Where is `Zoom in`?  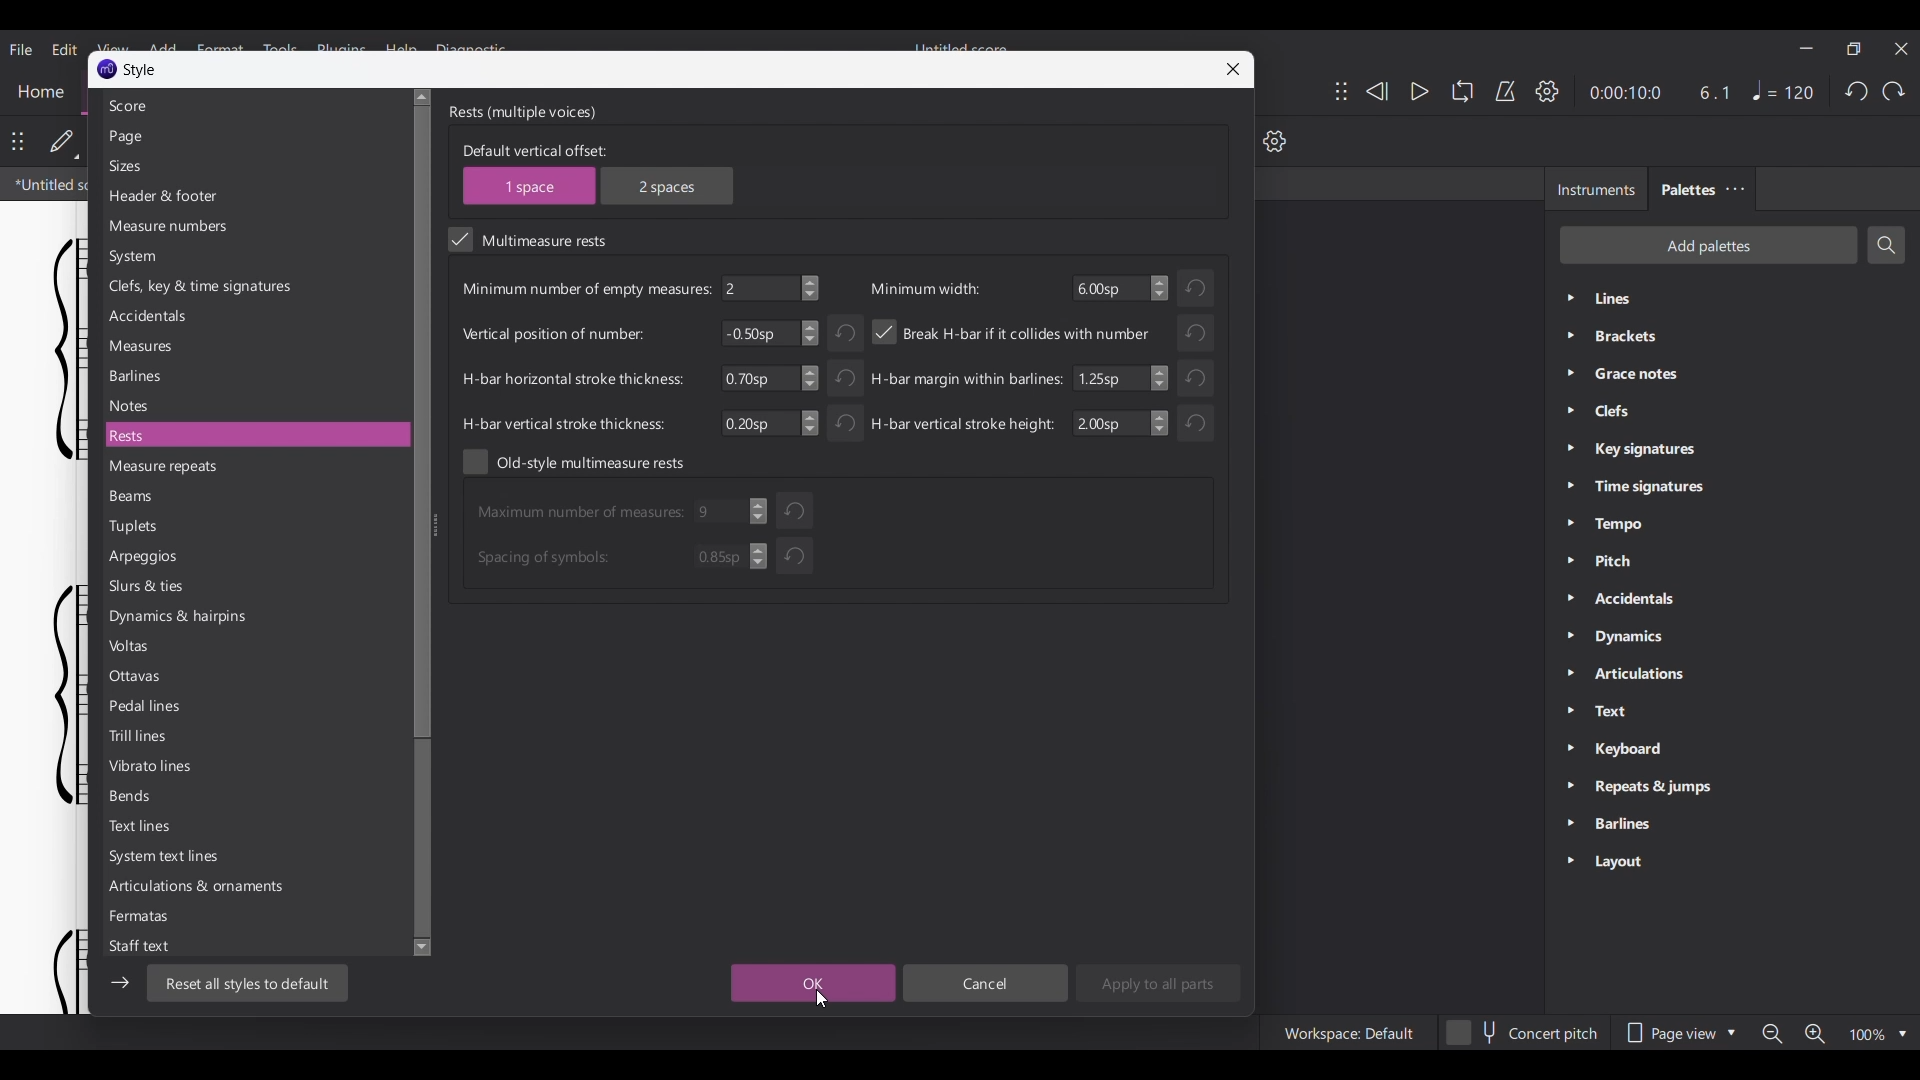 Zoom in is located at coordinates (1813, 1033).